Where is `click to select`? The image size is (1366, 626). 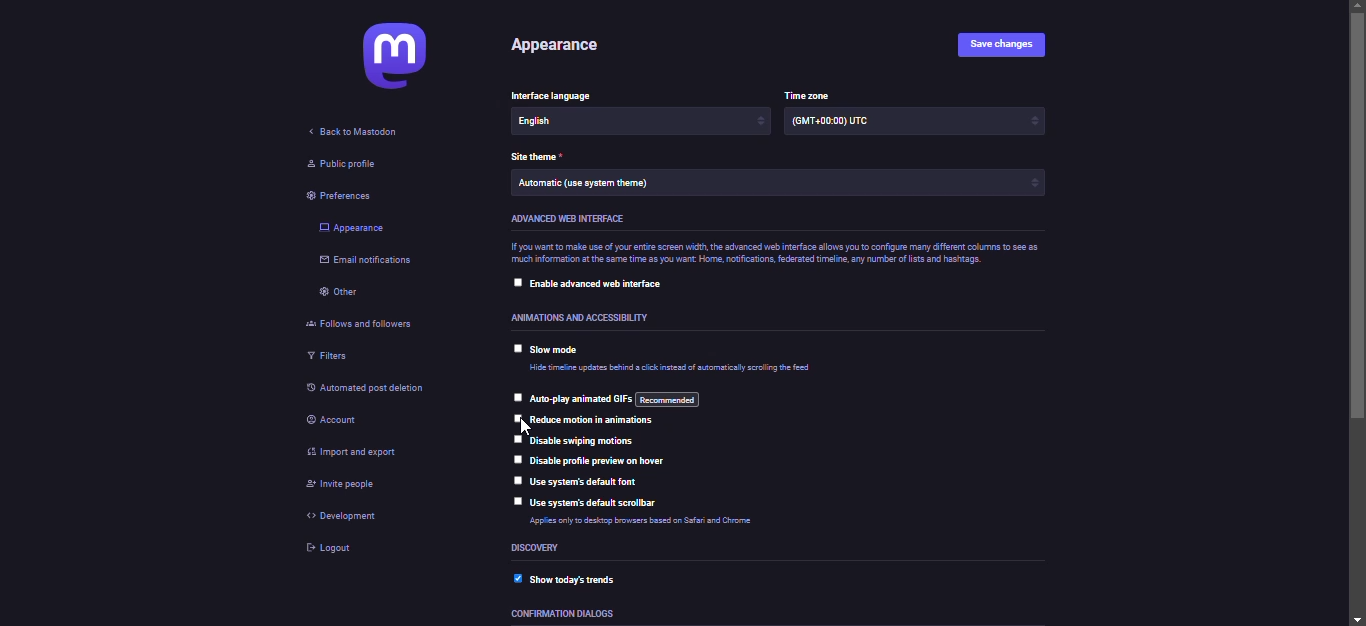
click to select is located at coordinates (512, 398).